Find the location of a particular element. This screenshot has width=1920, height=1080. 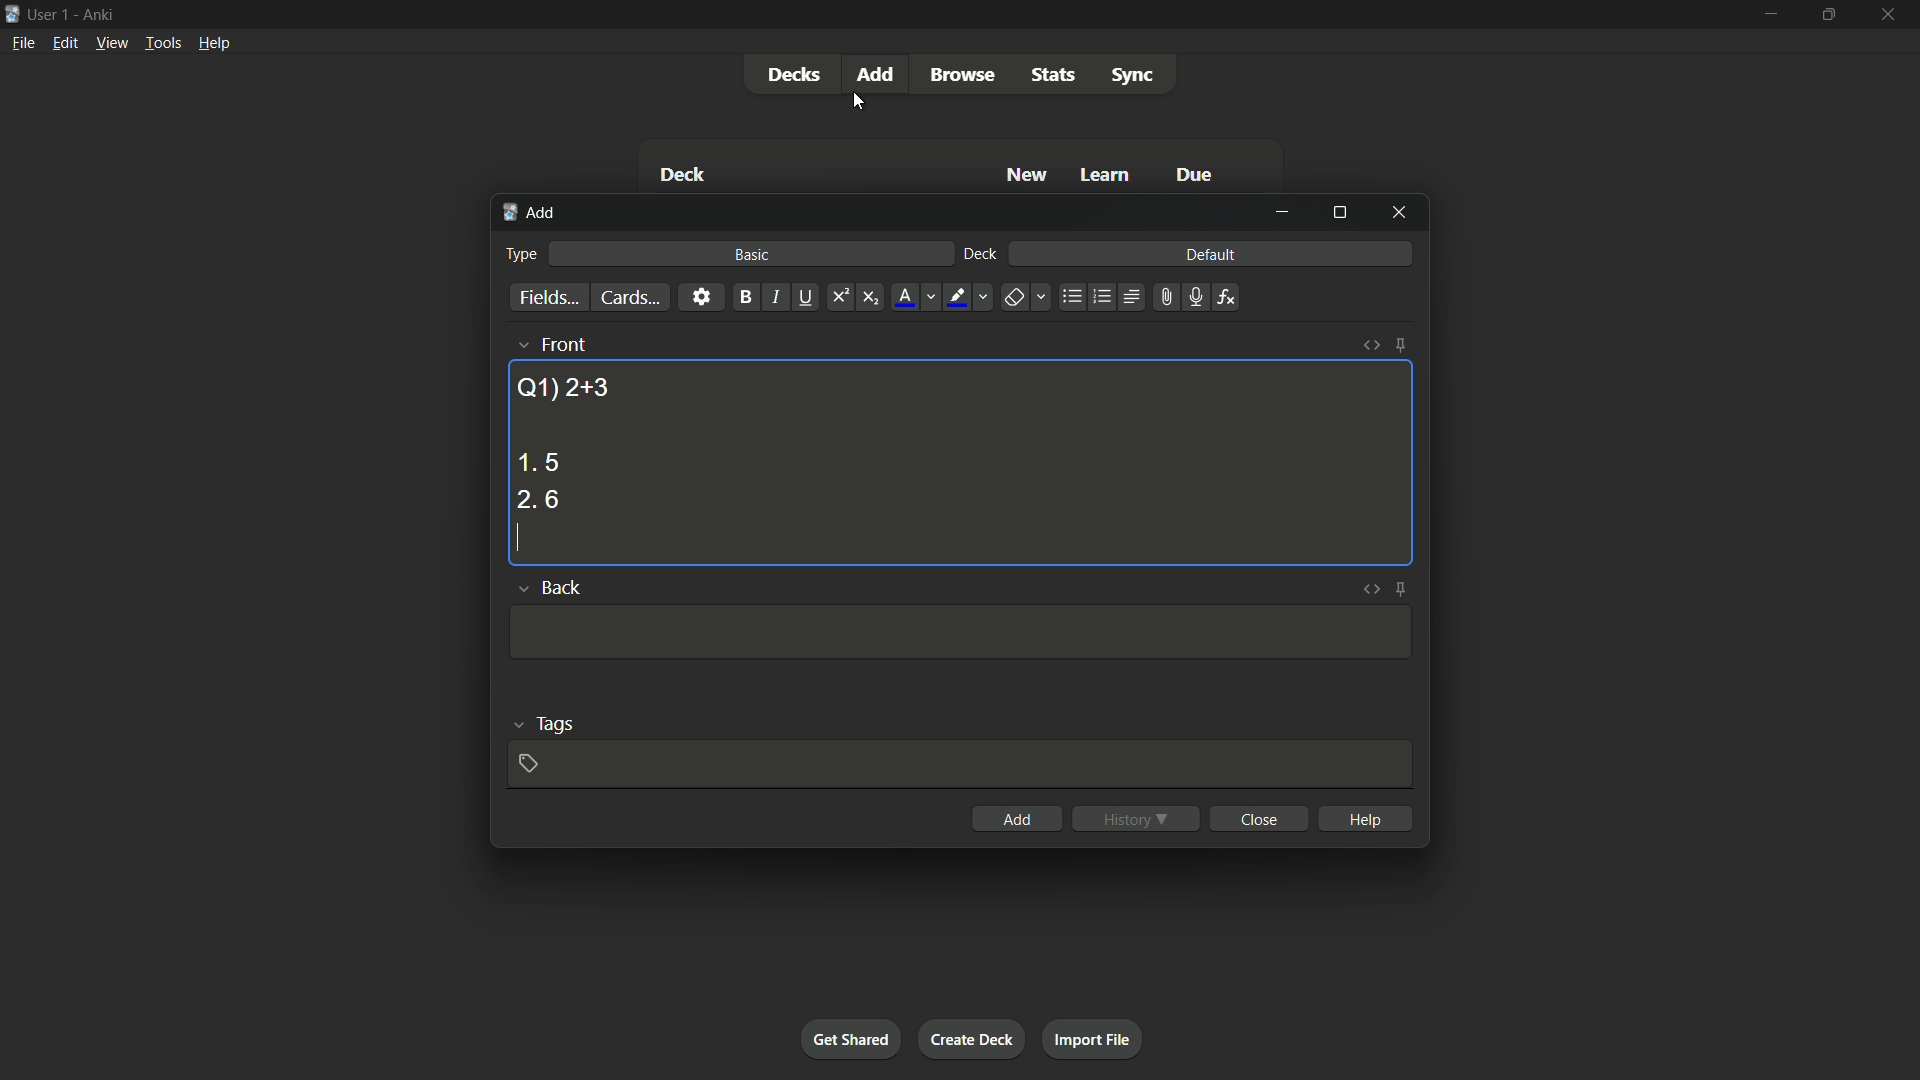

cursor is located at coordinates (859, 103).